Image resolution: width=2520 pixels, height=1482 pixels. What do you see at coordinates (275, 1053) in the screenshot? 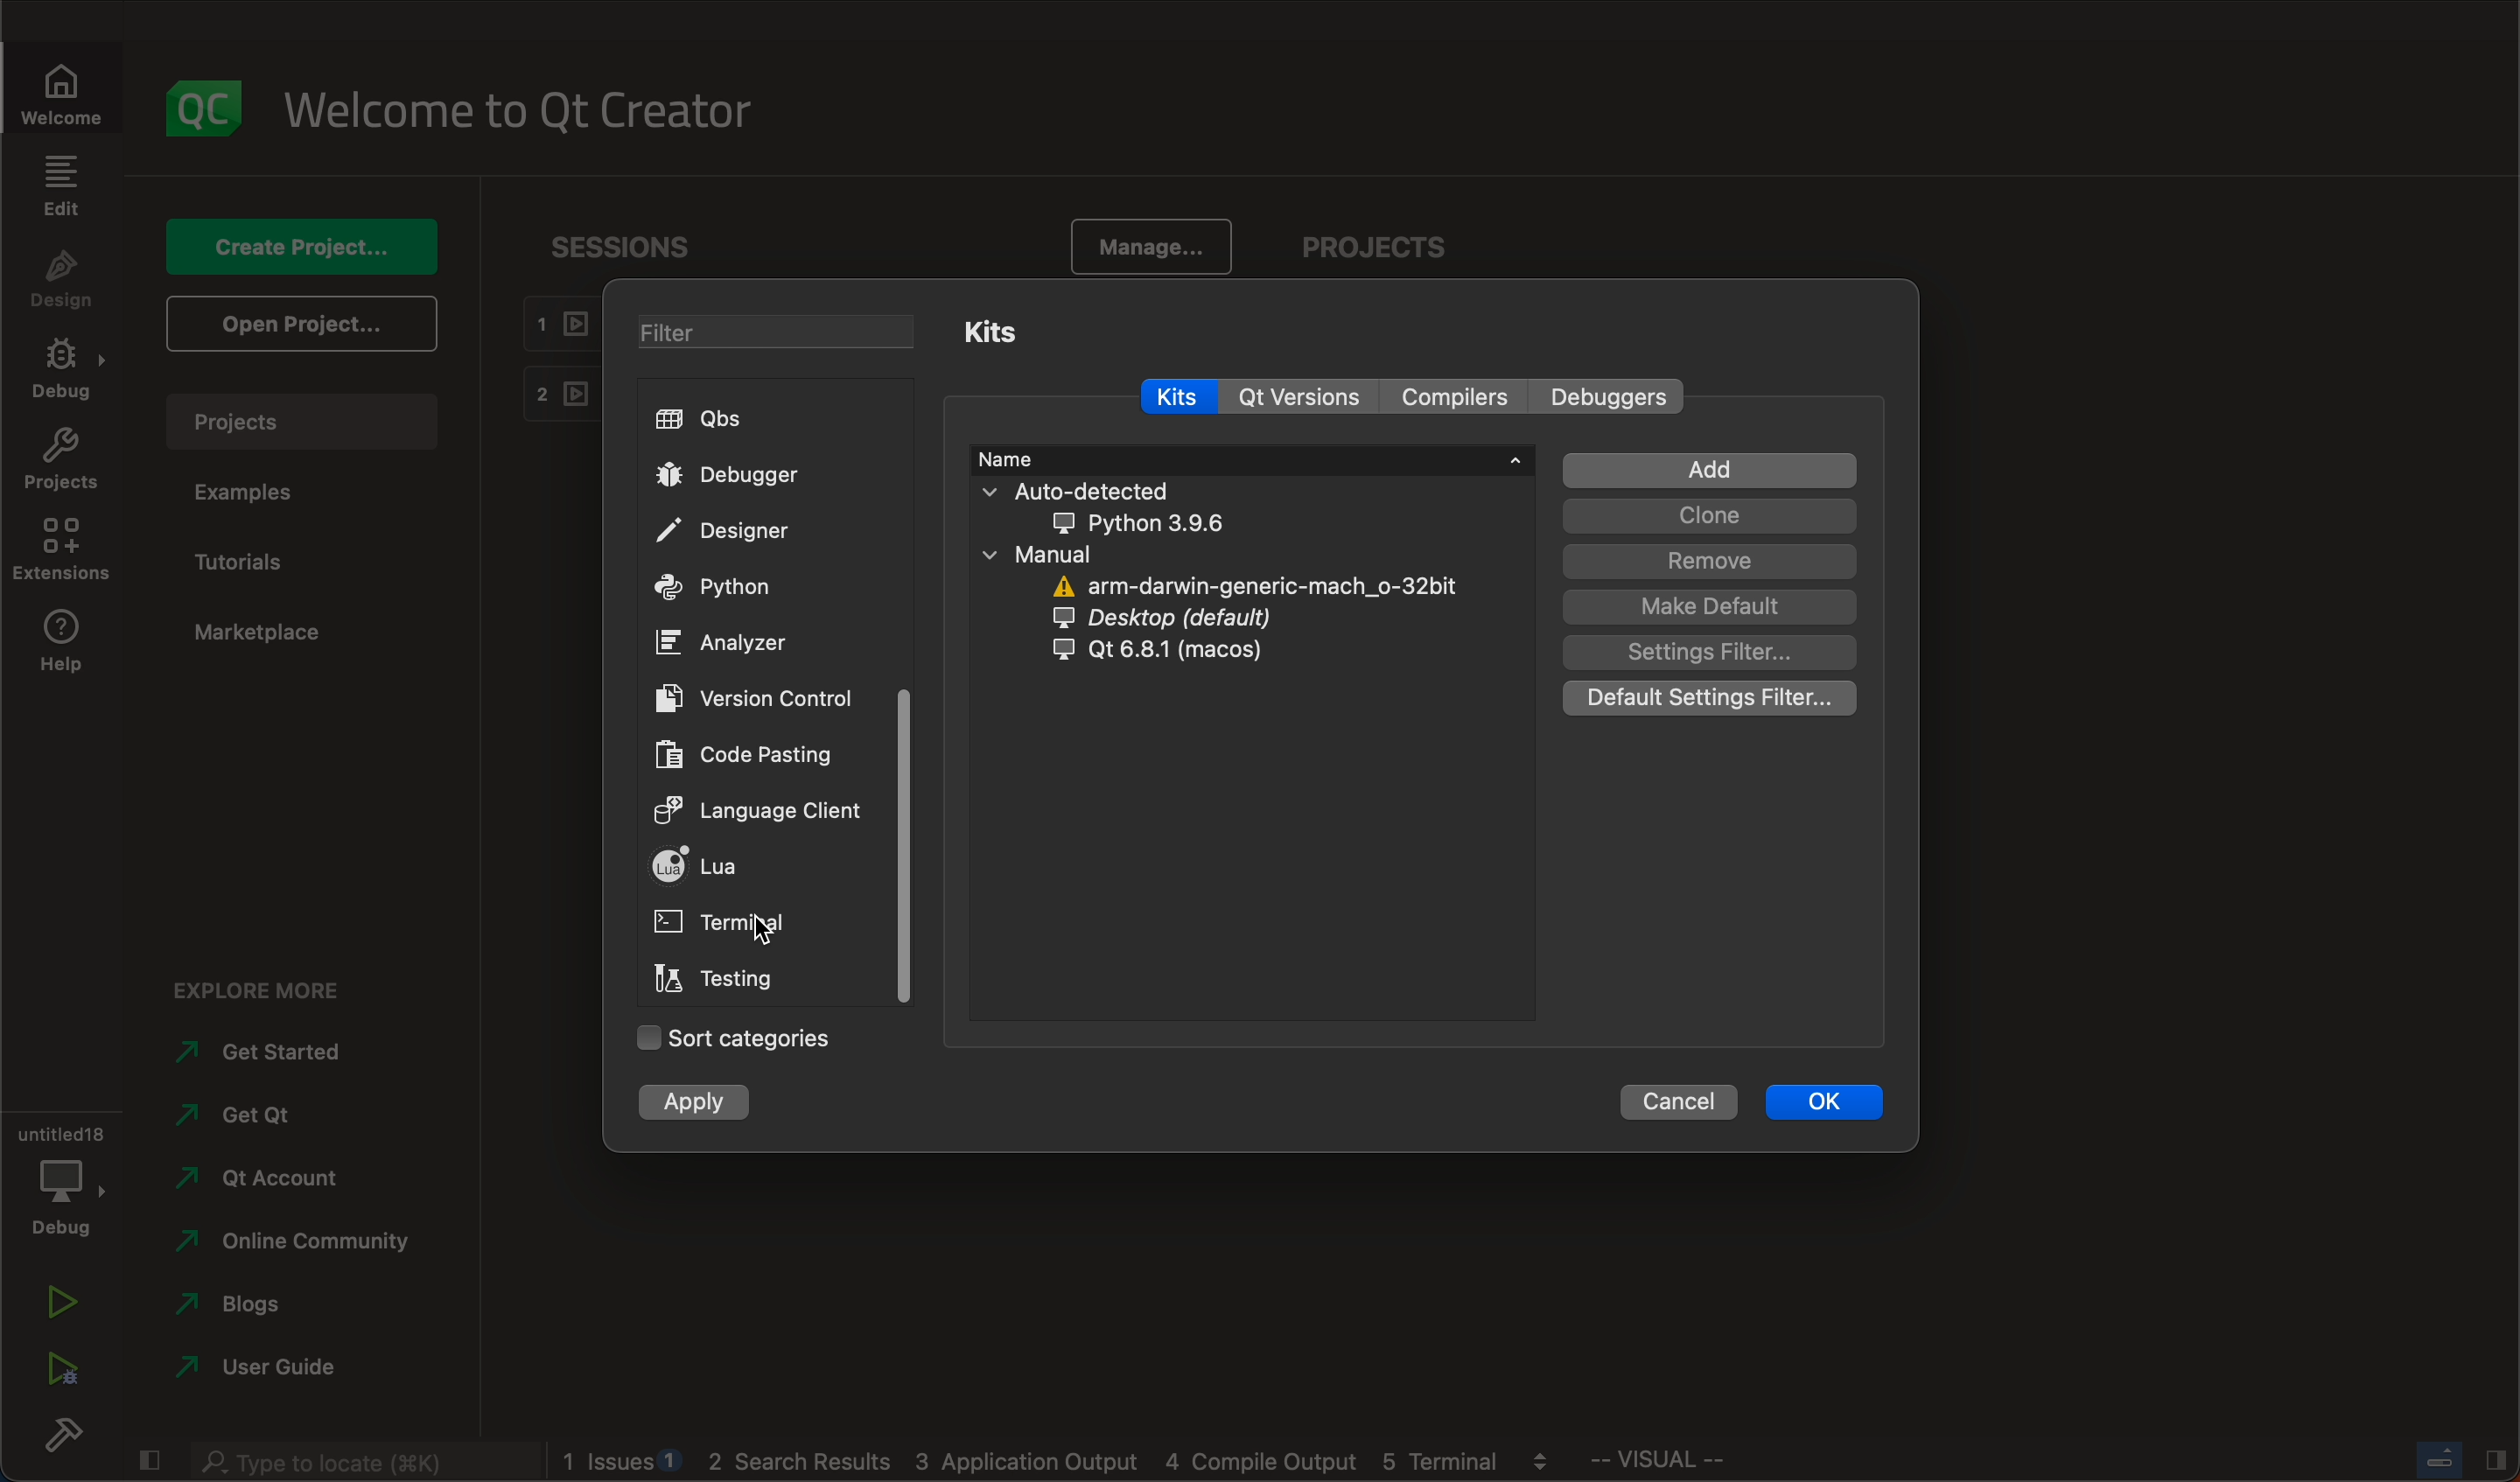
I see `started` at bounding box center [275, 1053].